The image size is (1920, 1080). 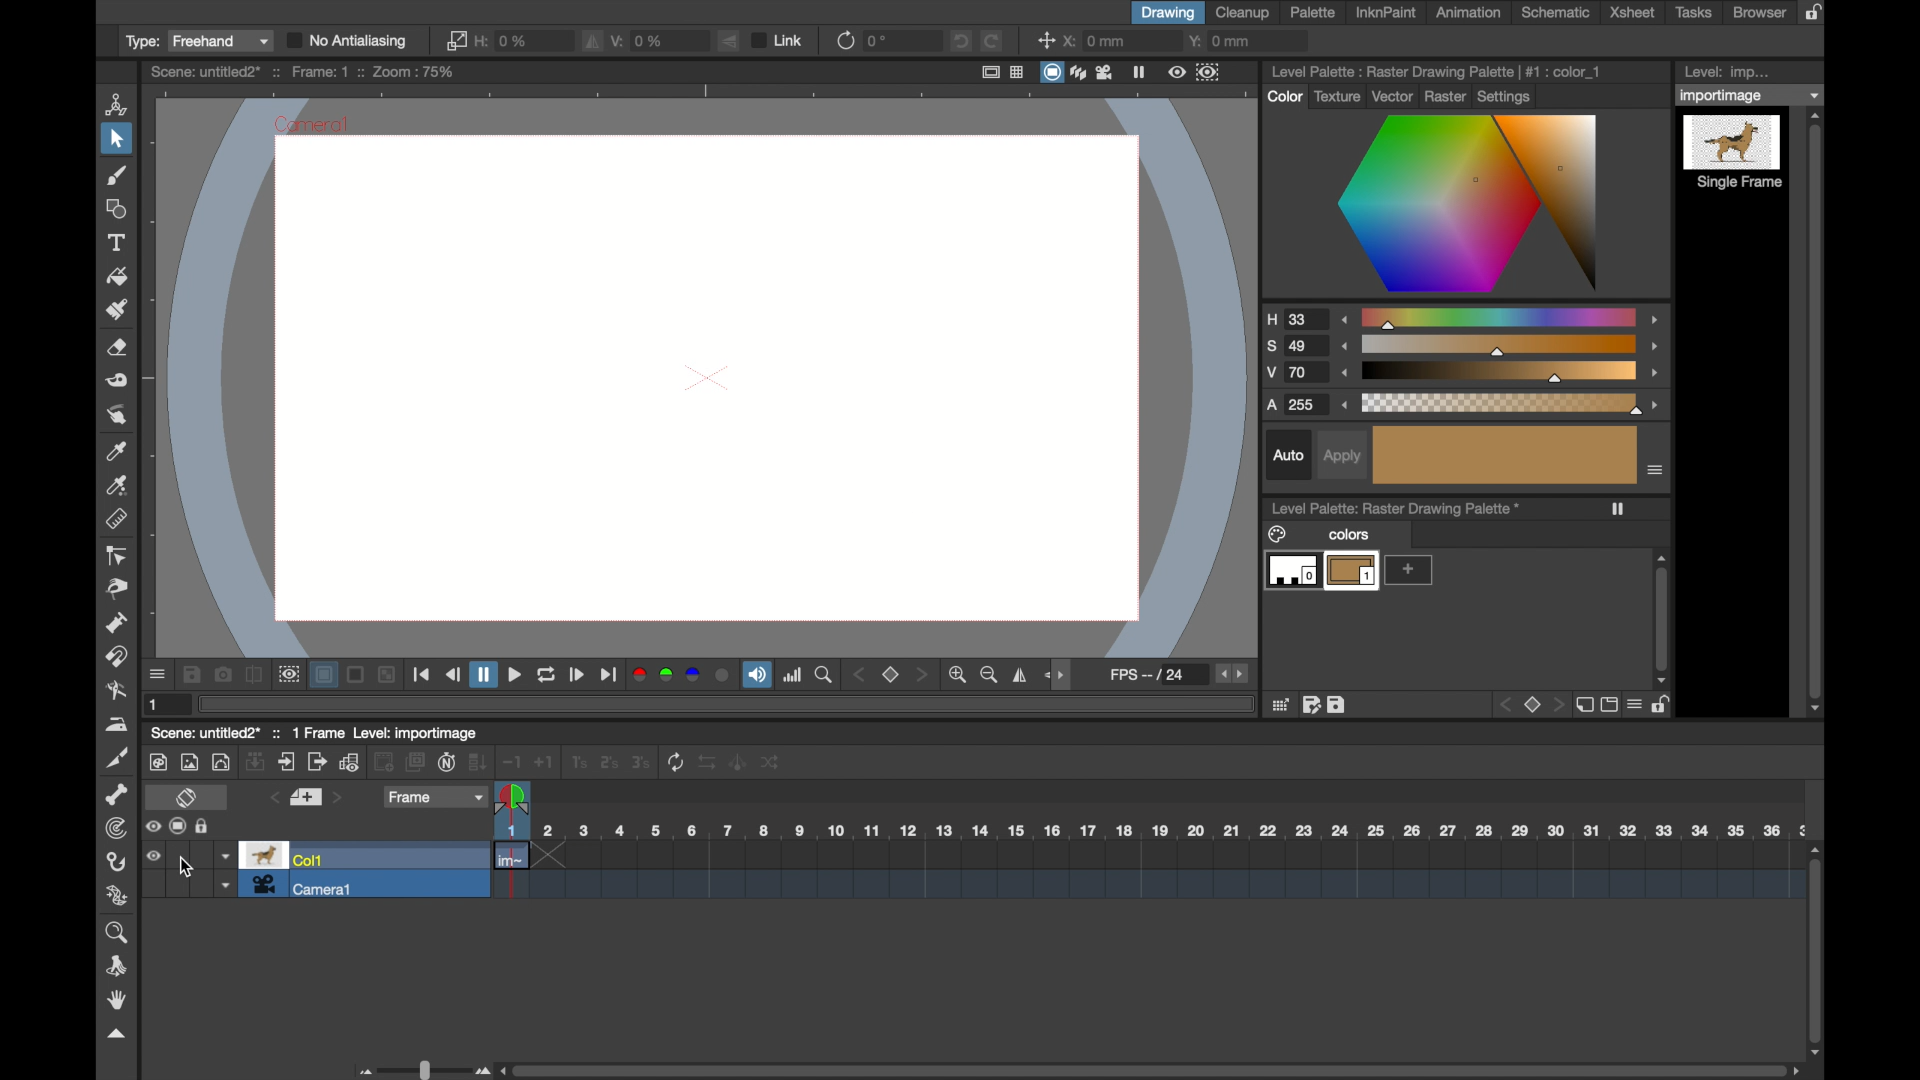 What do you see at coordinates (185, 799) in the screenshot?
I see `toggle xsheet` at bounding box center [185, 799].